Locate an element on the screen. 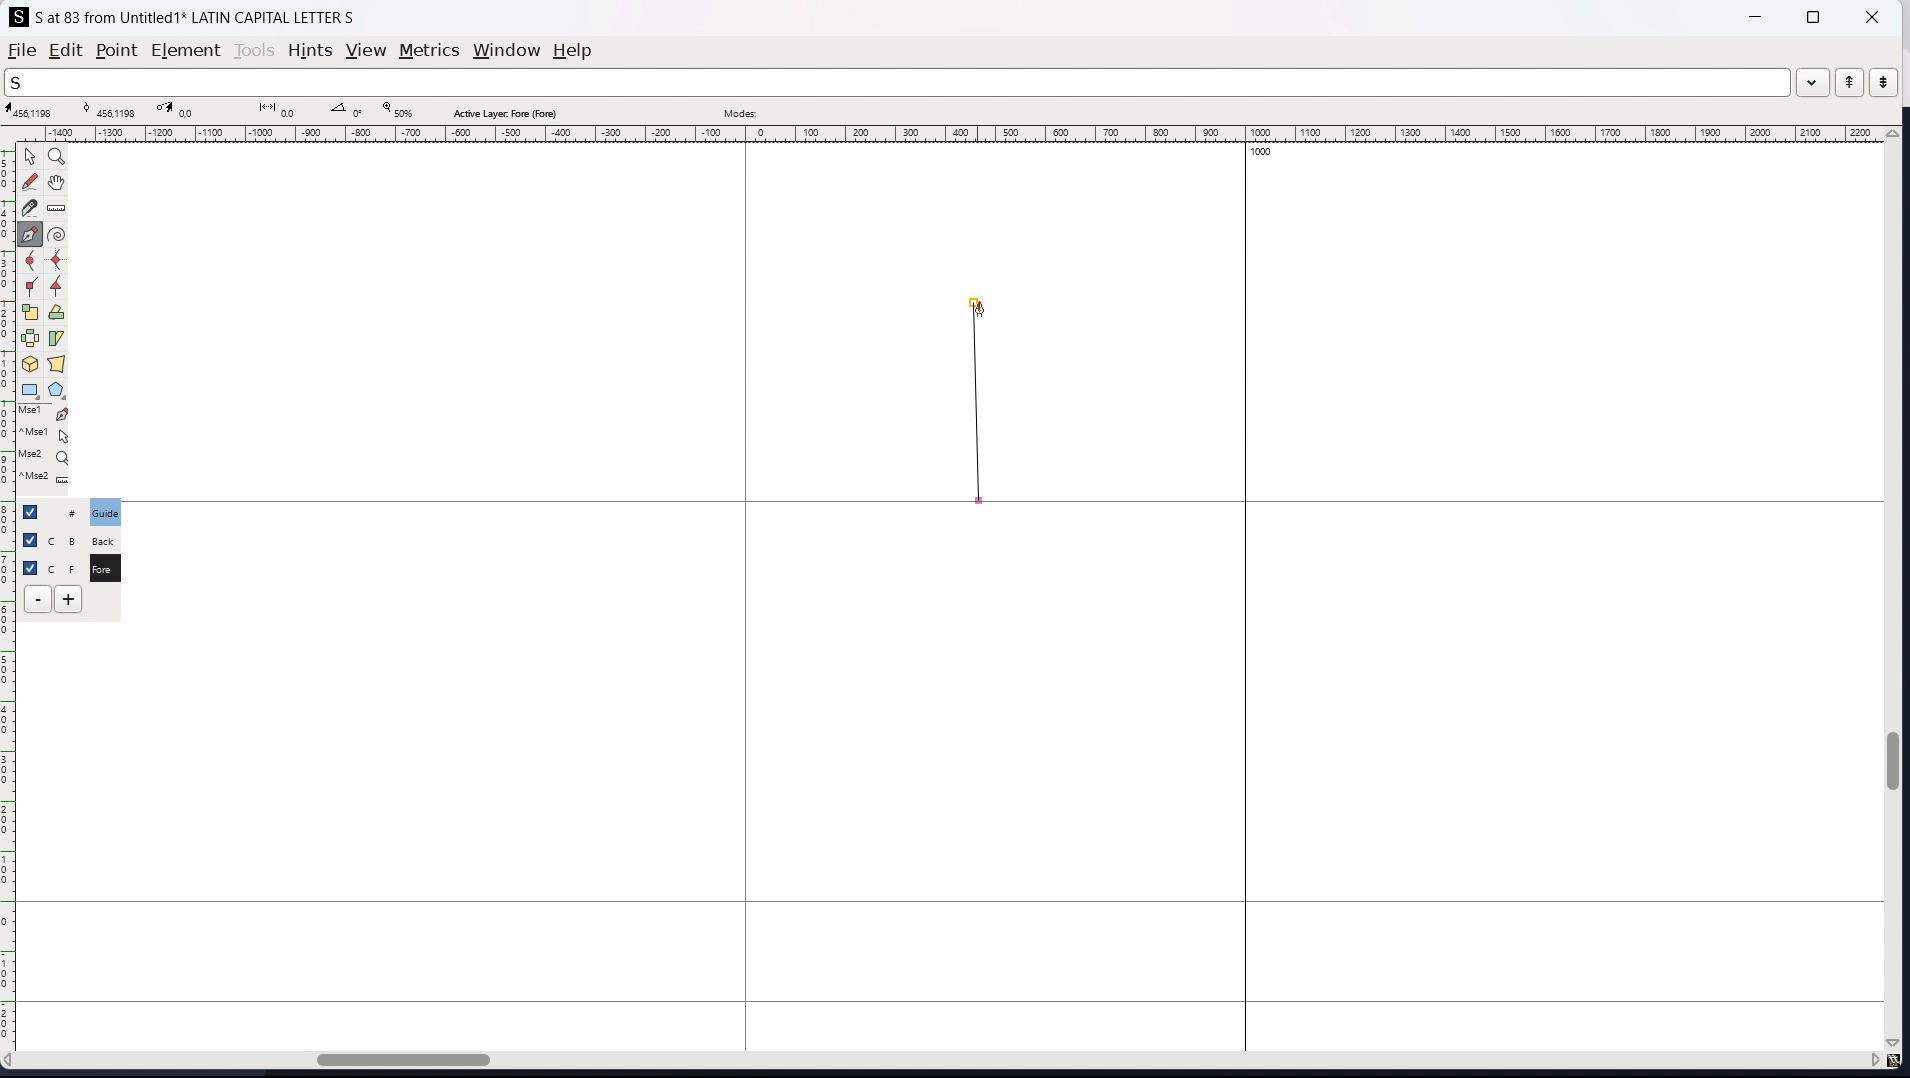 The image size is (1910, 1078). add a curve point always either vertically or horizontally is located at coordinates (58, 261).